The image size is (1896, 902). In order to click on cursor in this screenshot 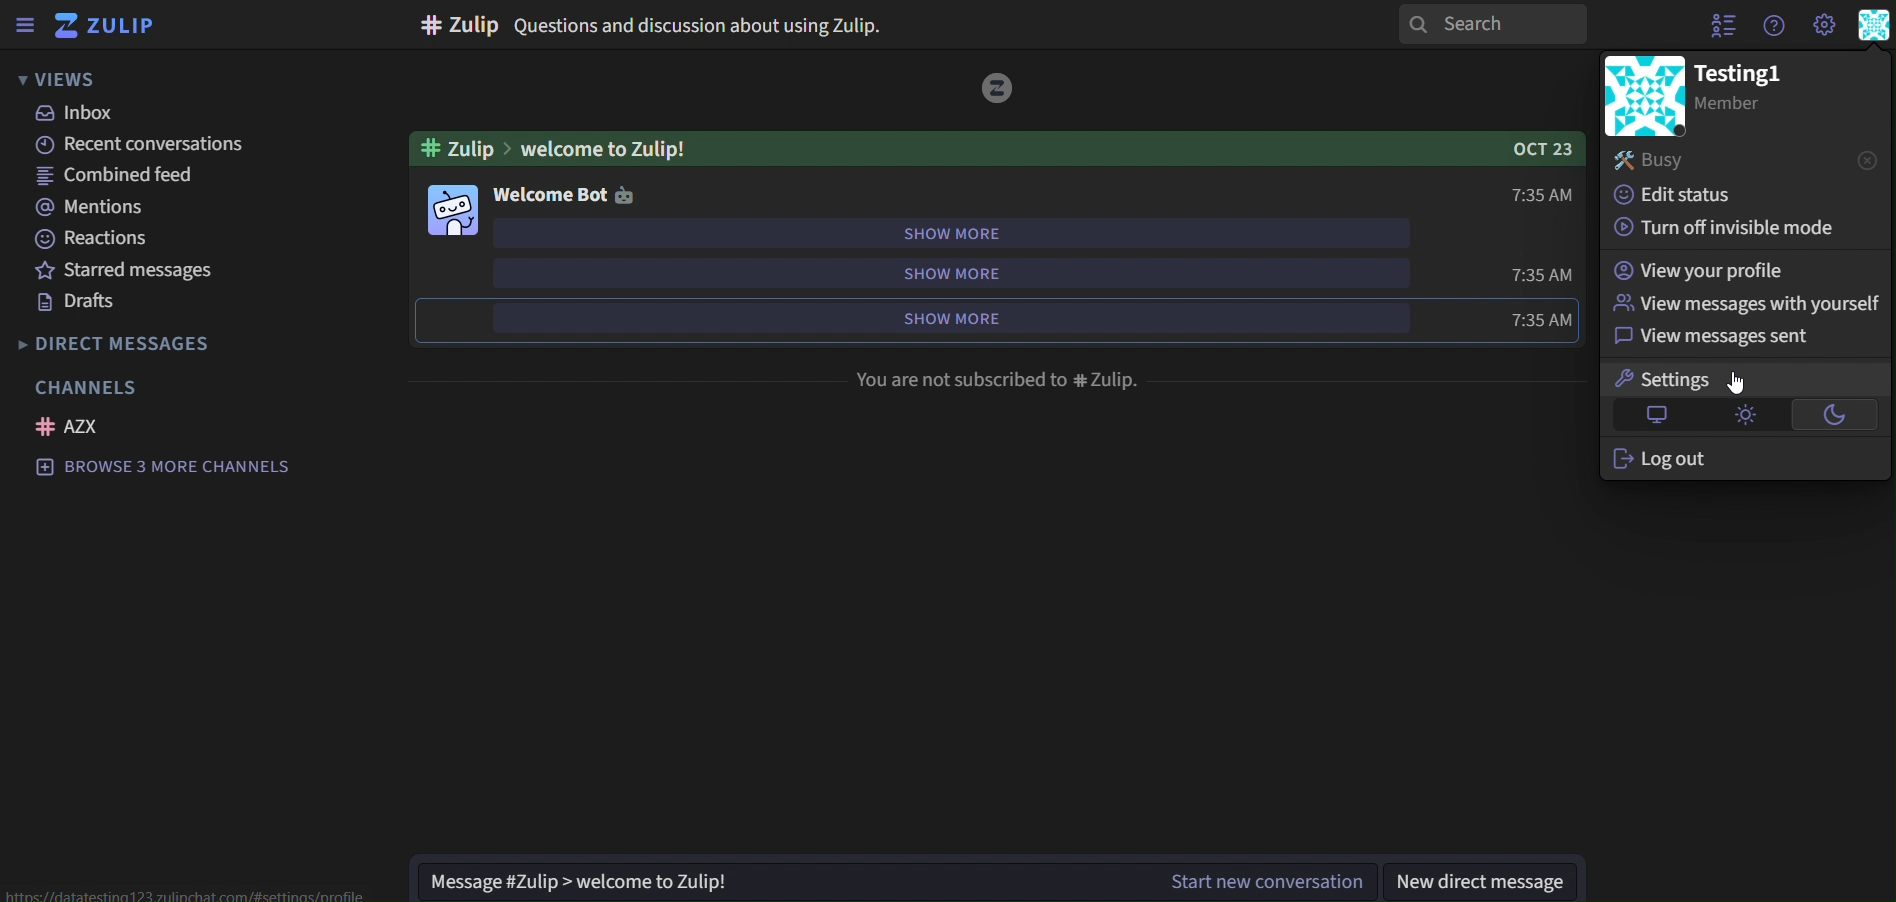, I will do `click(1738, 384)`.